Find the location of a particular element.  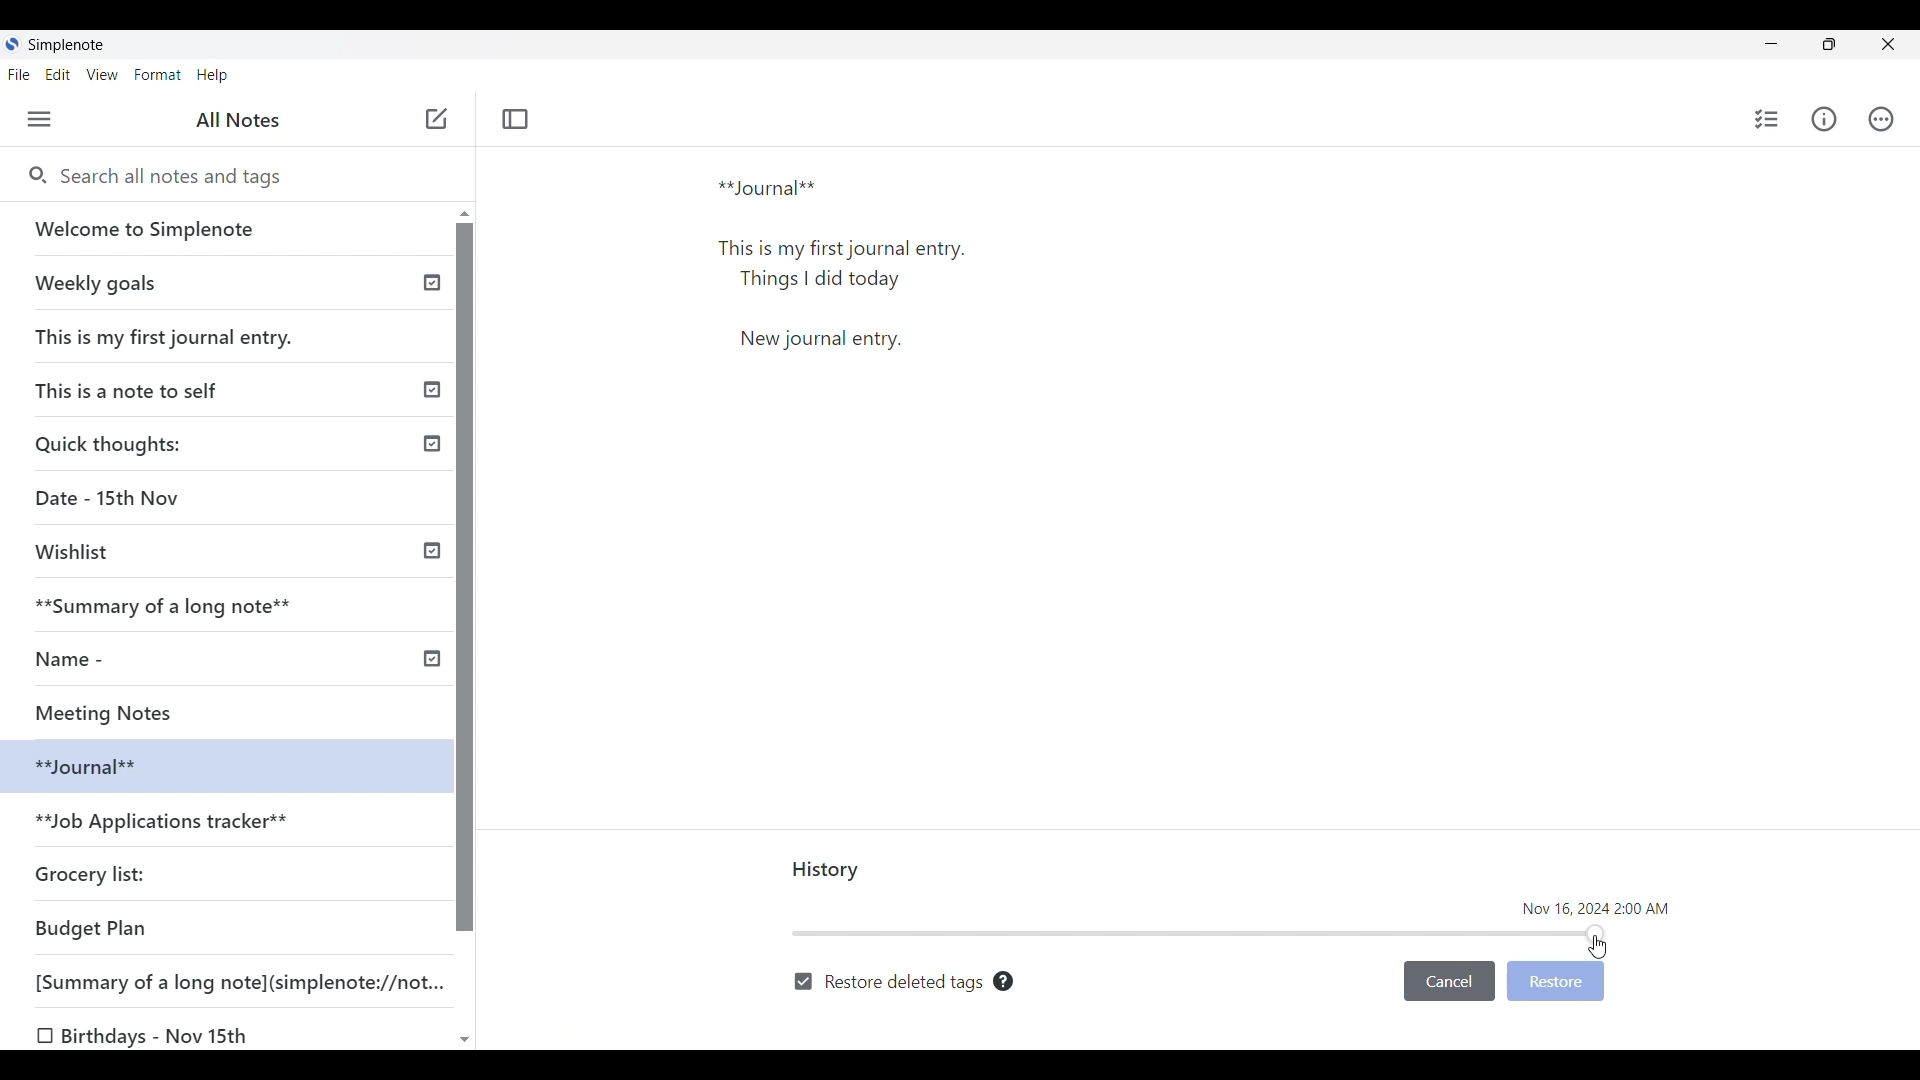

Time and date of current change is located at coordinates (1595, 909).